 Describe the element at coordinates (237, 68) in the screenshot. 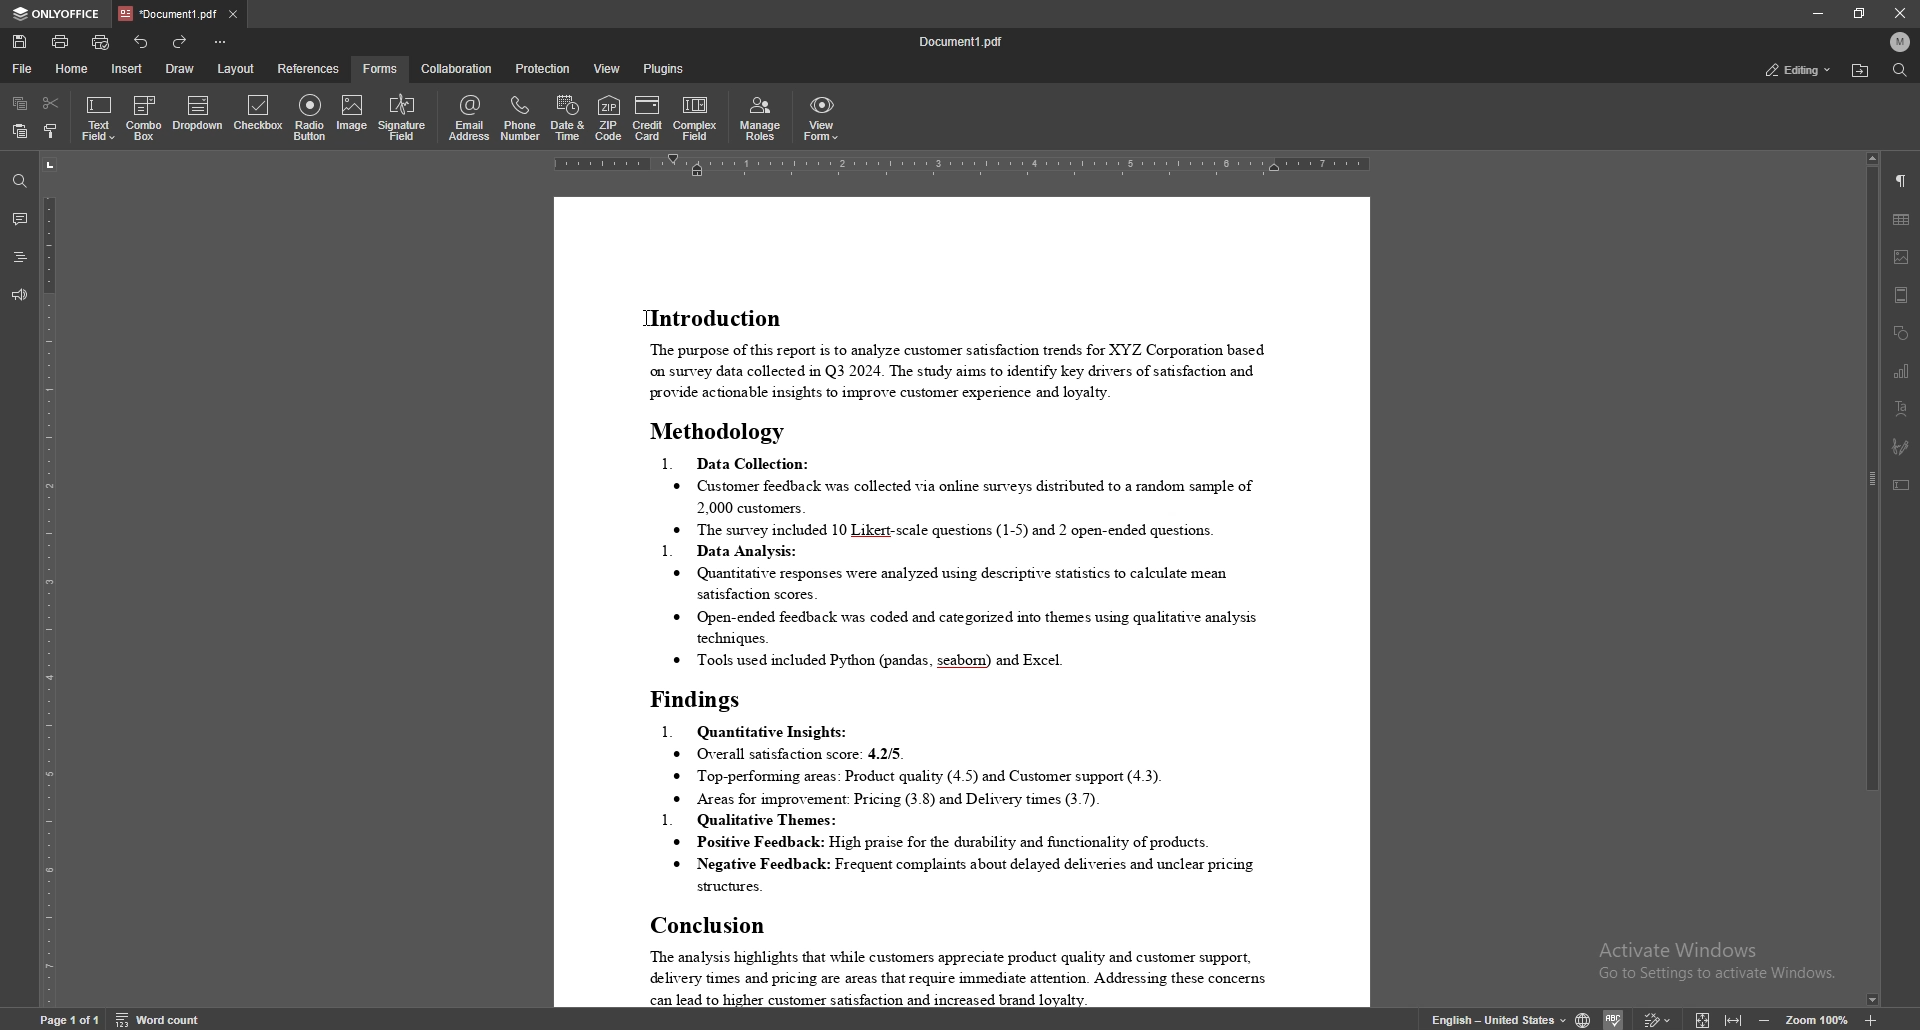

I see `layout` at that location.